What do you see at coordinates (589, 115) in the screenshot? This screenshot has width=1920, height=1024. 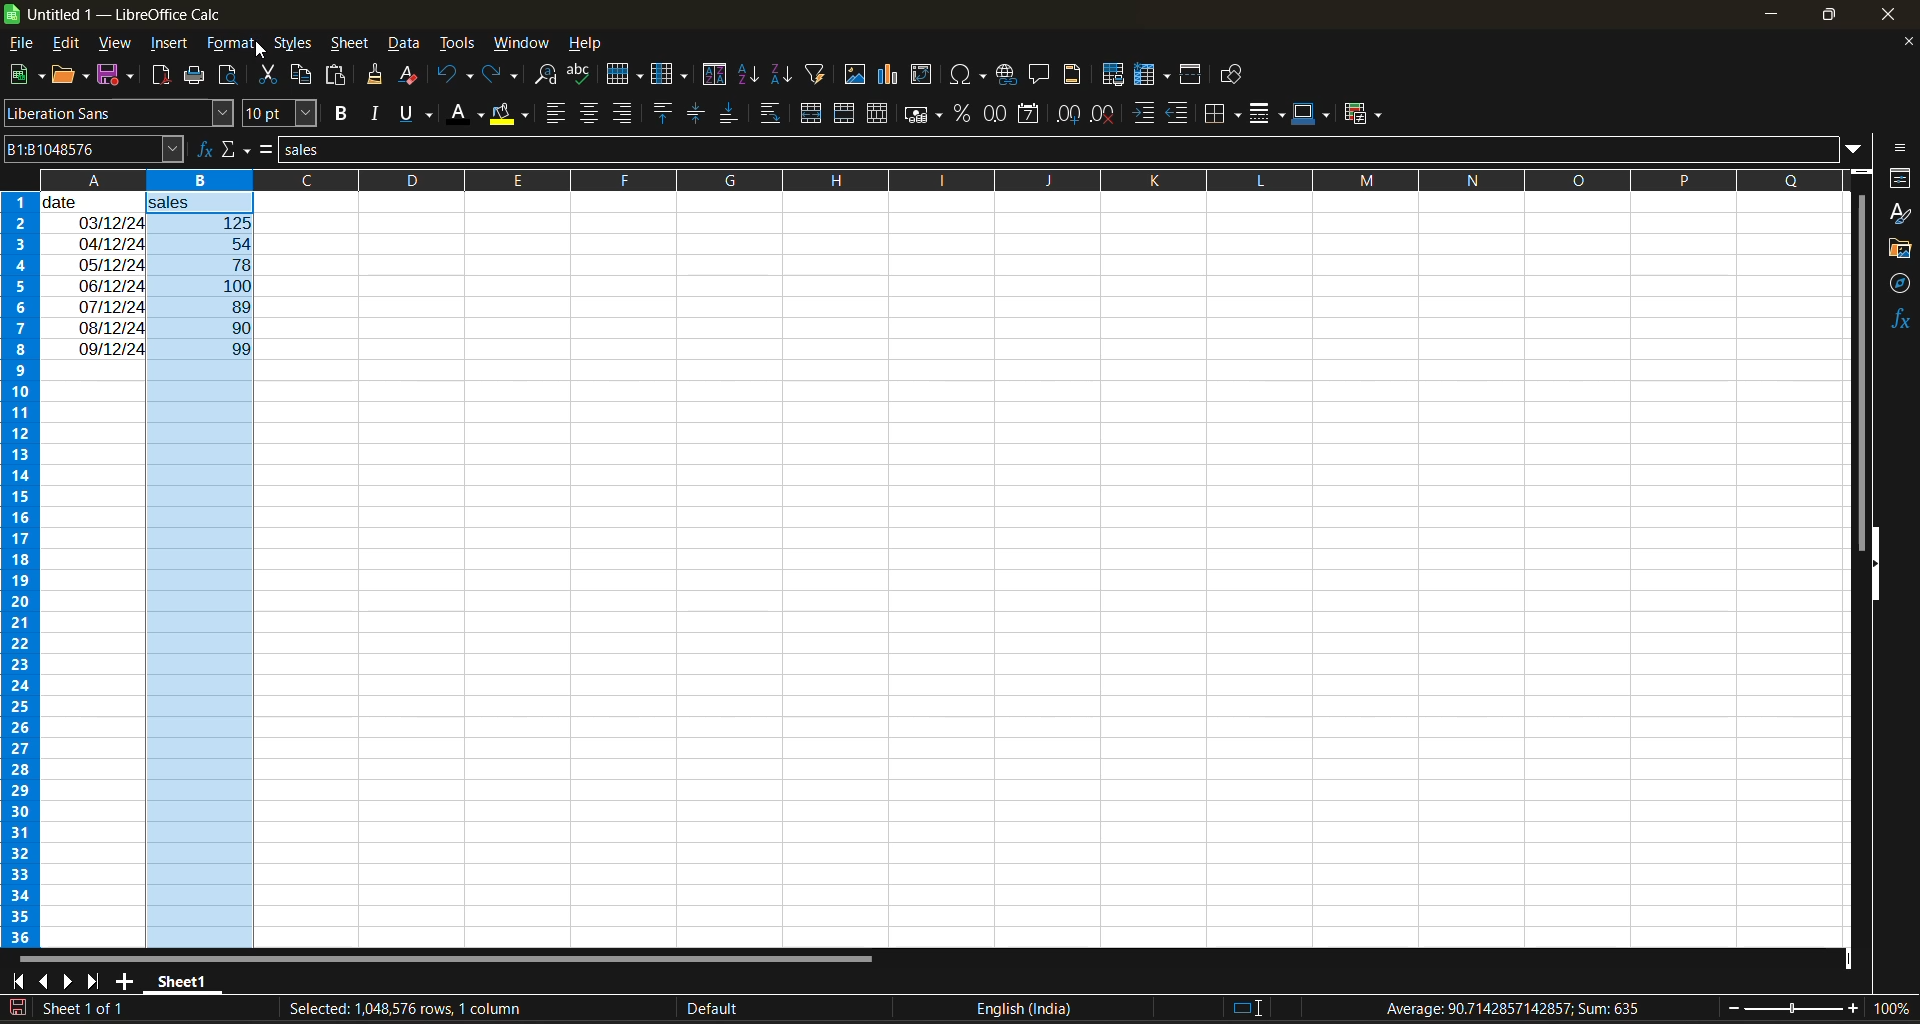 I see `align center` at bounding box center [589, 115].